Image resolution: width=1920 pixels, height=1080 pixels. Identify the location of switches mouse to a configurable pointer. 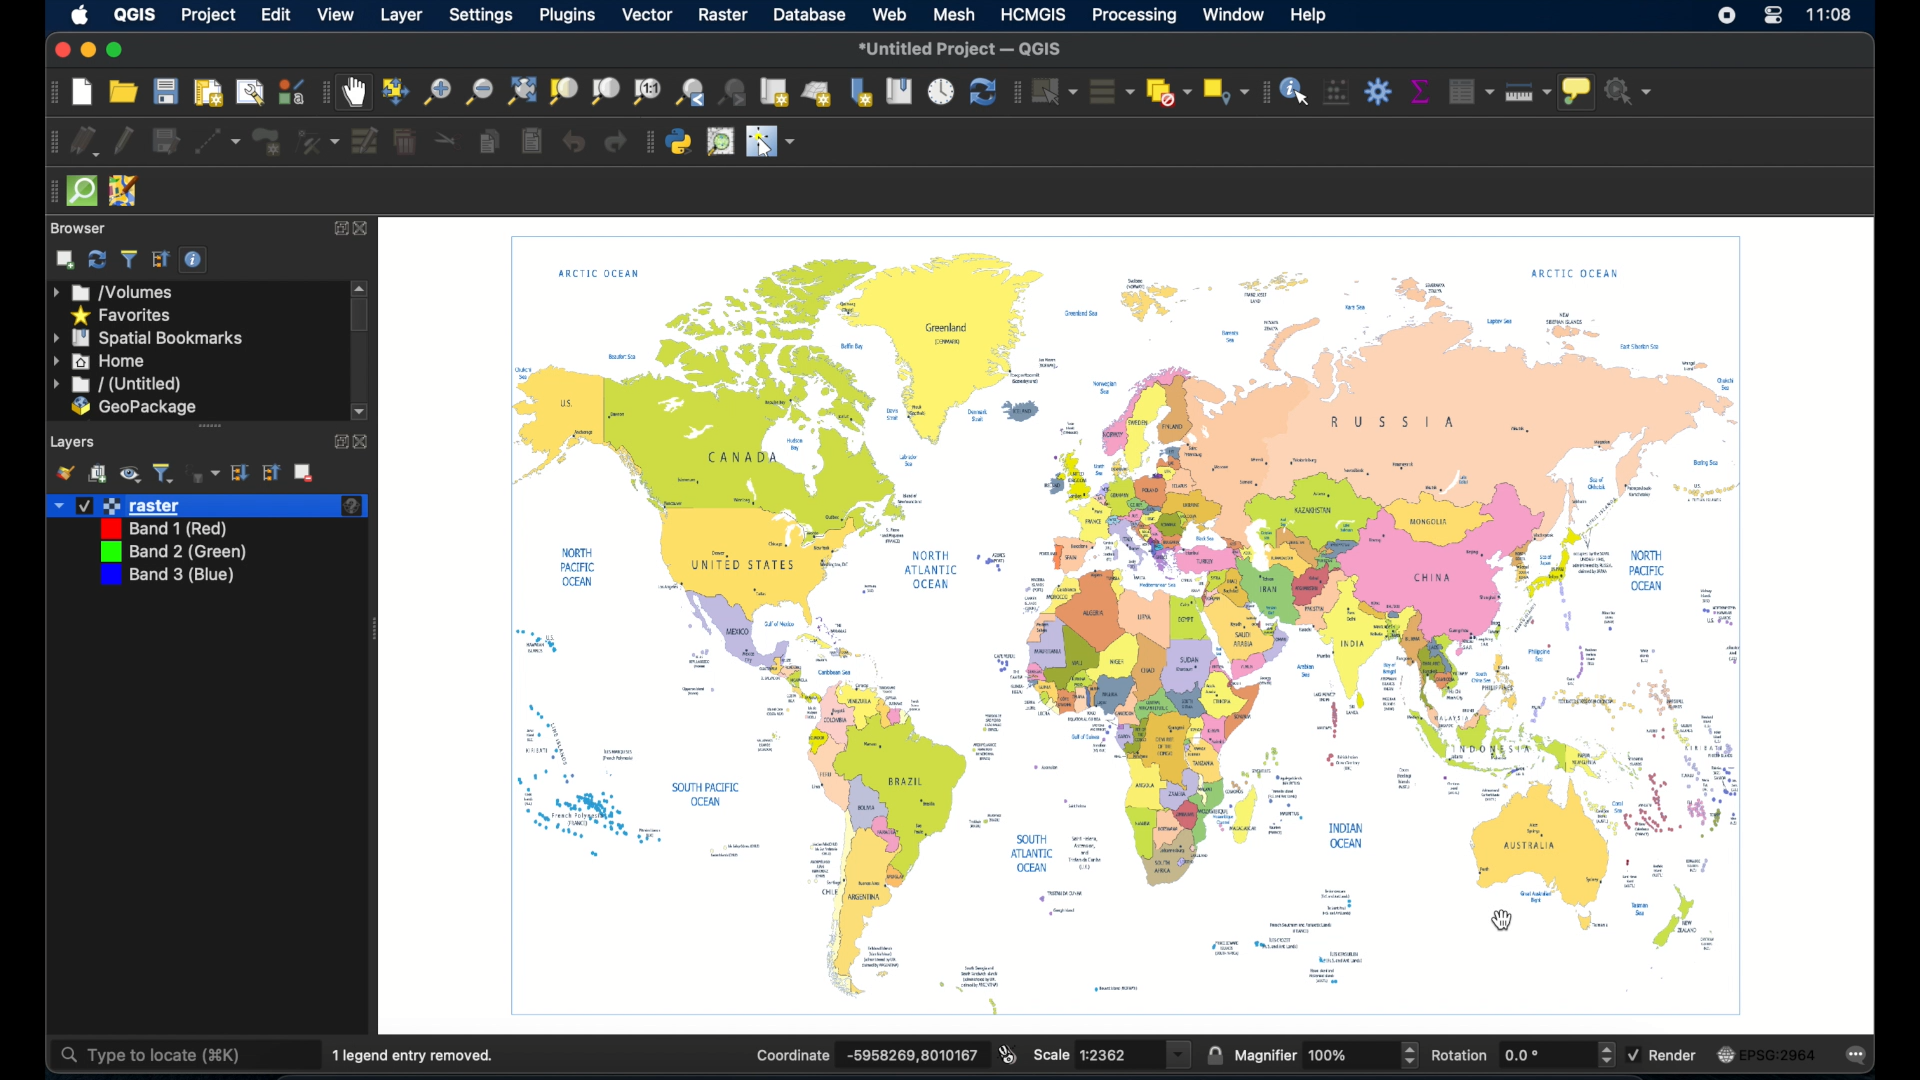
(775, 144).